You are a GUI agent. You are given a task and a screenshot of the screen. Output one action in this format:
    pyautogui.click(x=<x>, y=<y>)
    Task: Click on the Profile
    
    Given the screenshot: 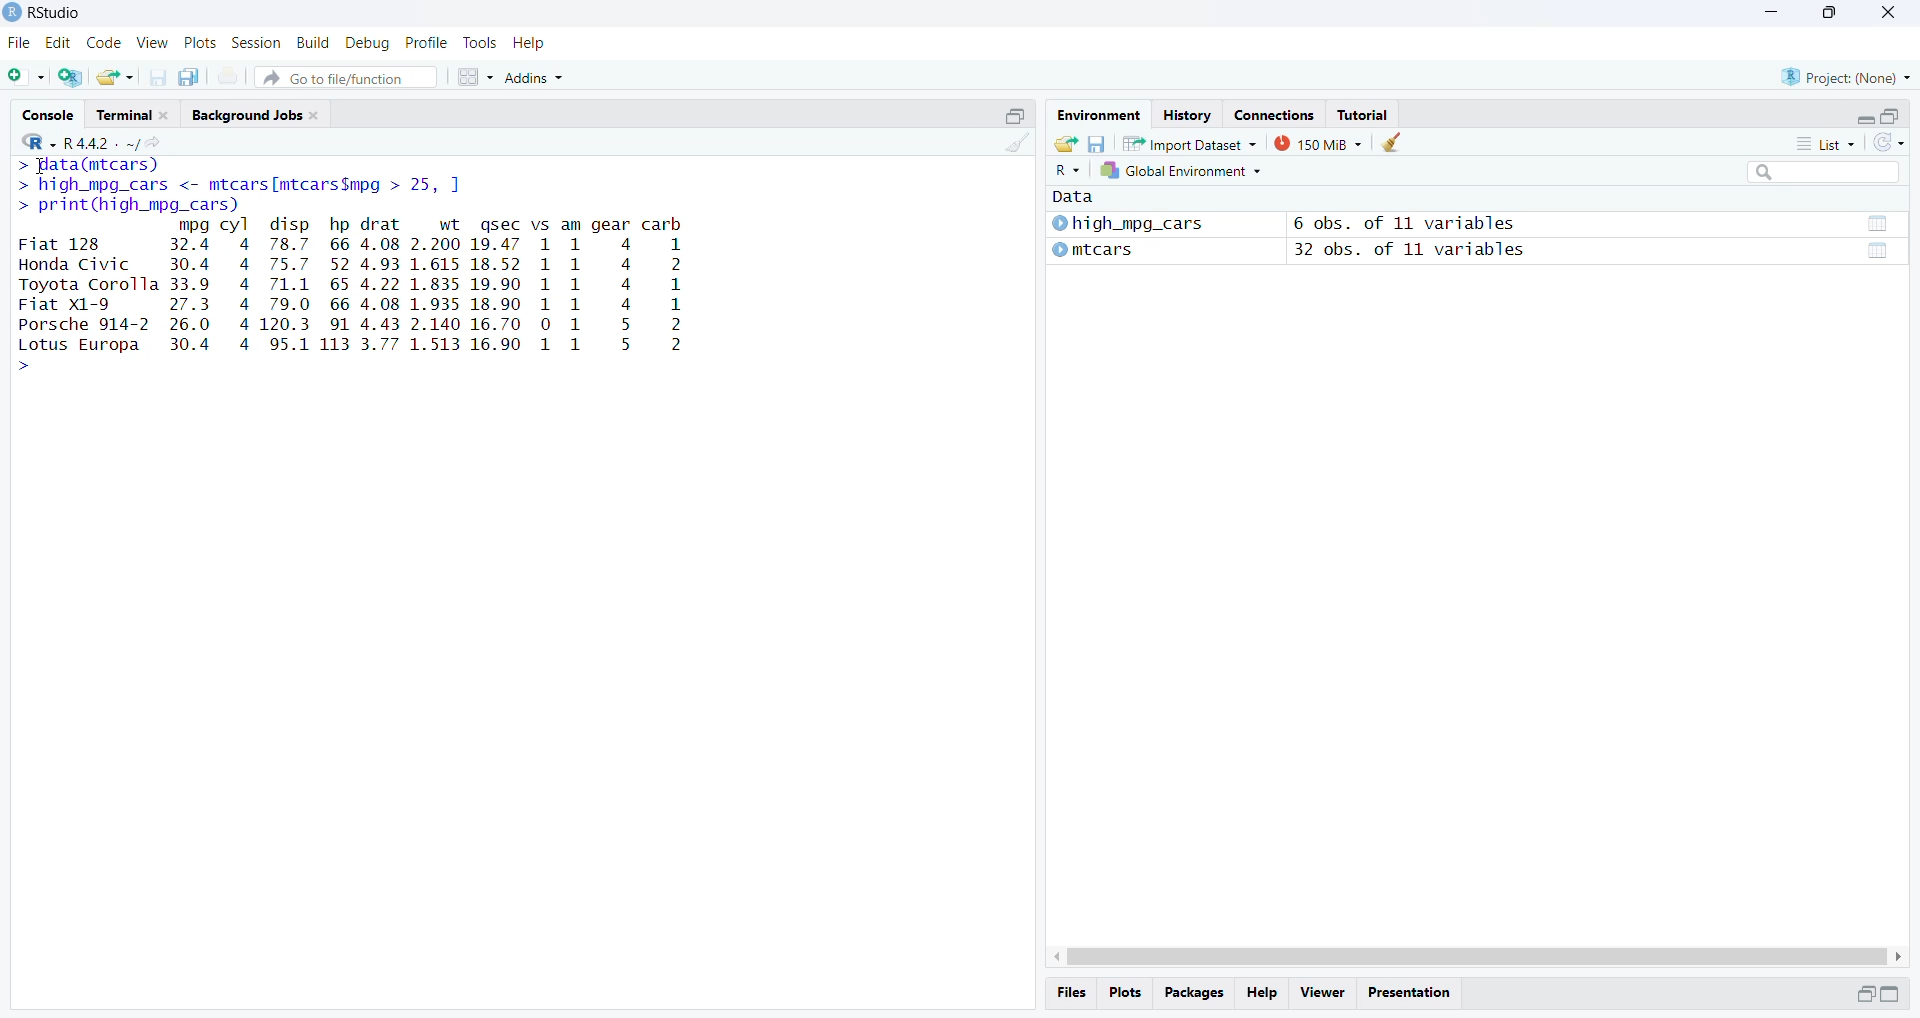 What is the action you would take?
    pyautogui.click(x=426, y=43)
    